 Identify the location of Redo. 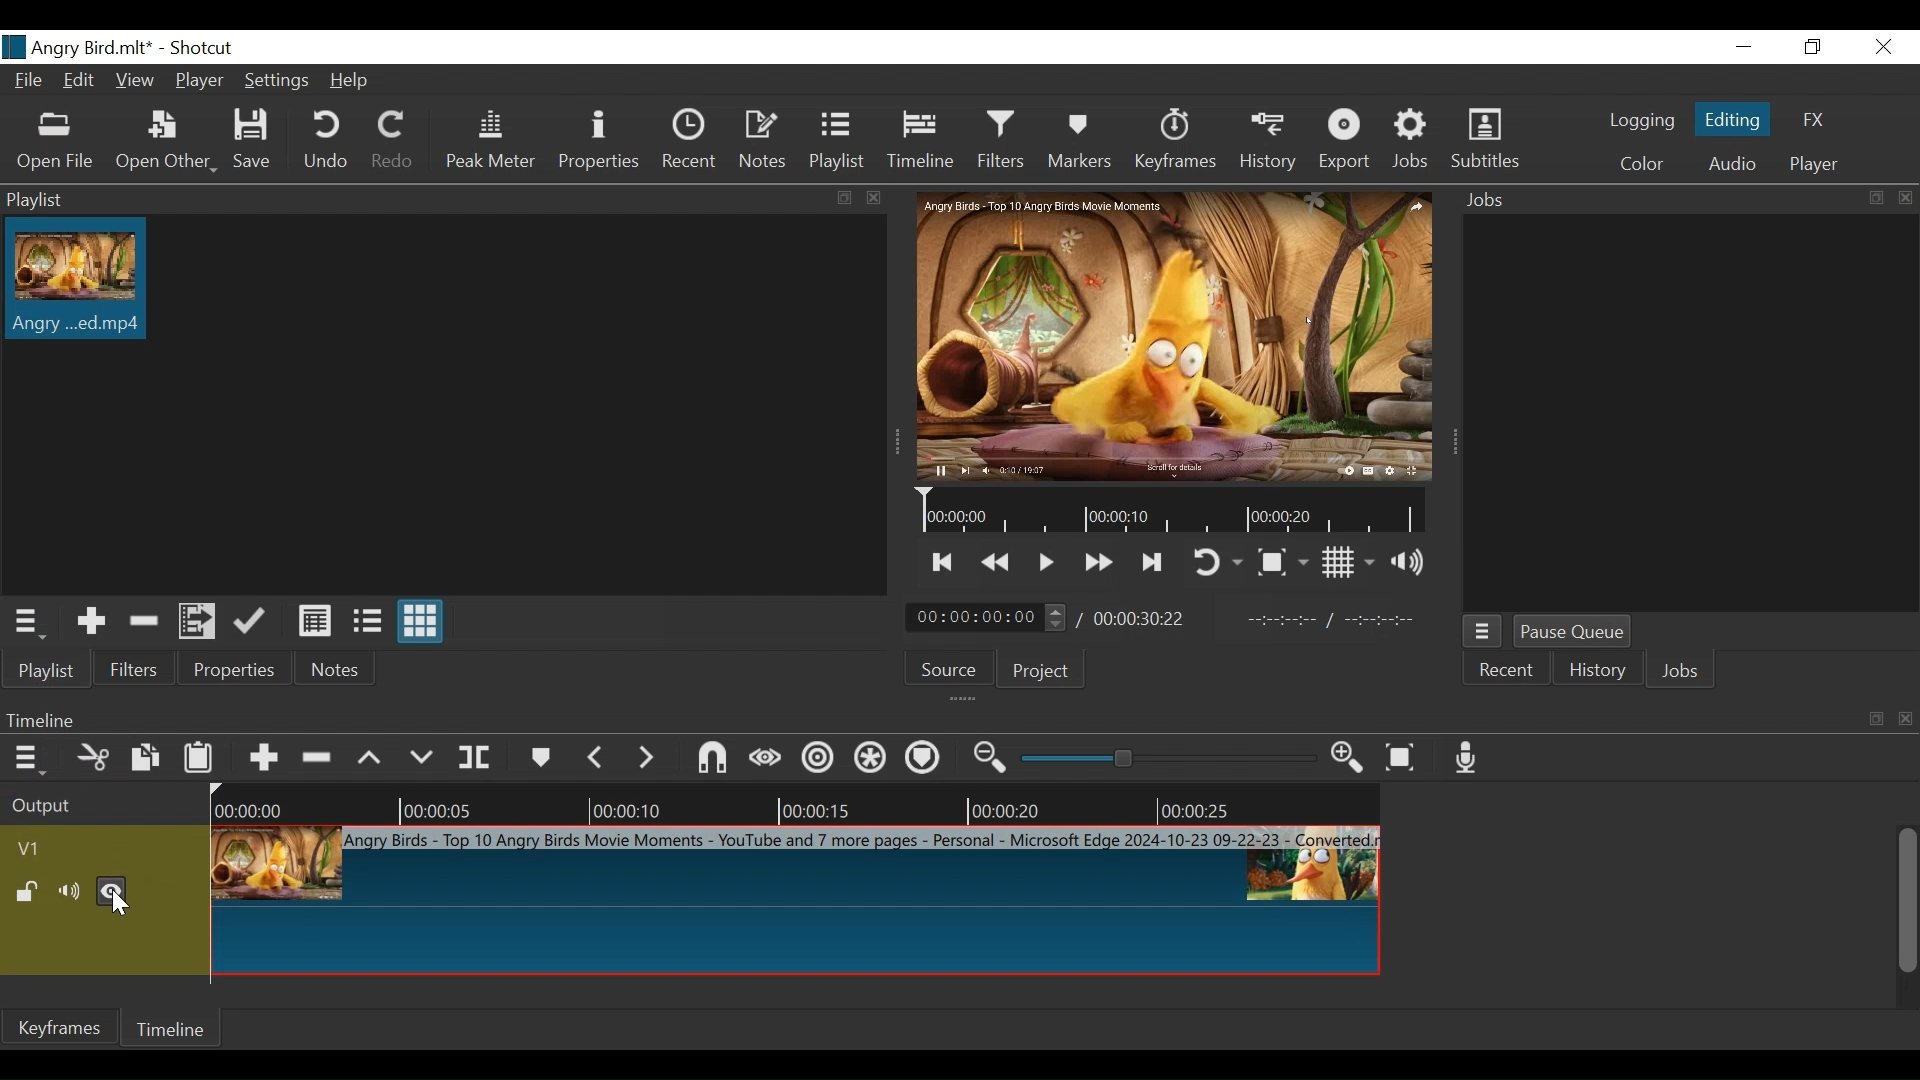
(395, 140).